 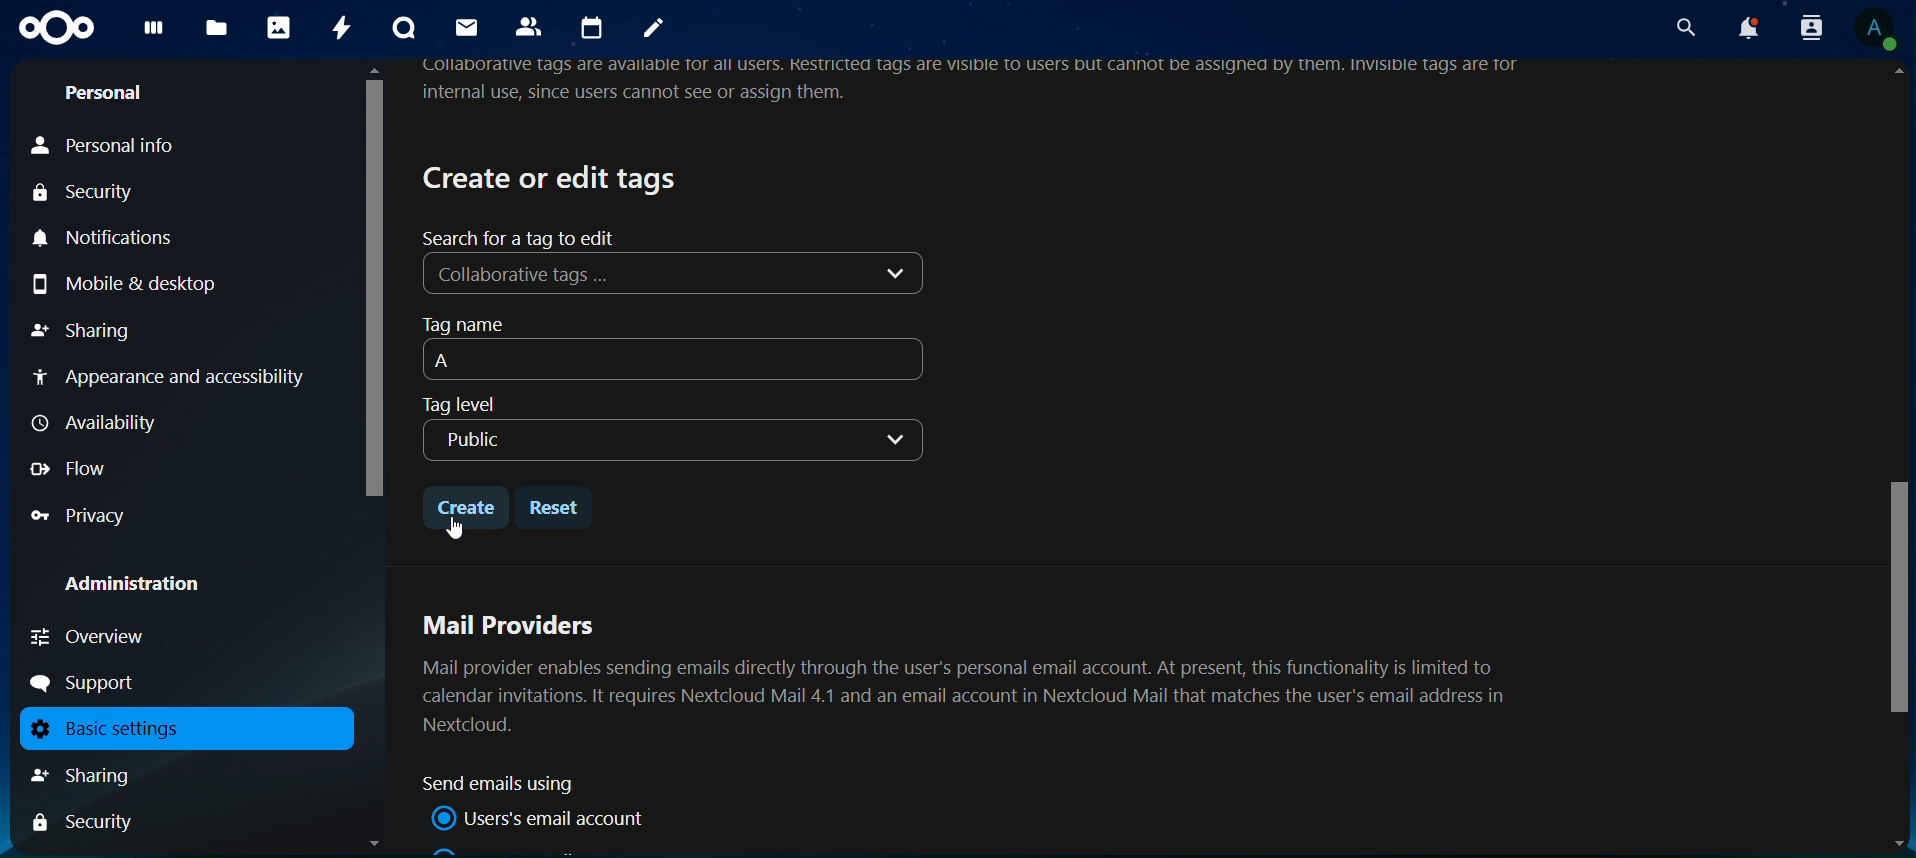 I want to click on Cursor, so click(x=453, y=529).